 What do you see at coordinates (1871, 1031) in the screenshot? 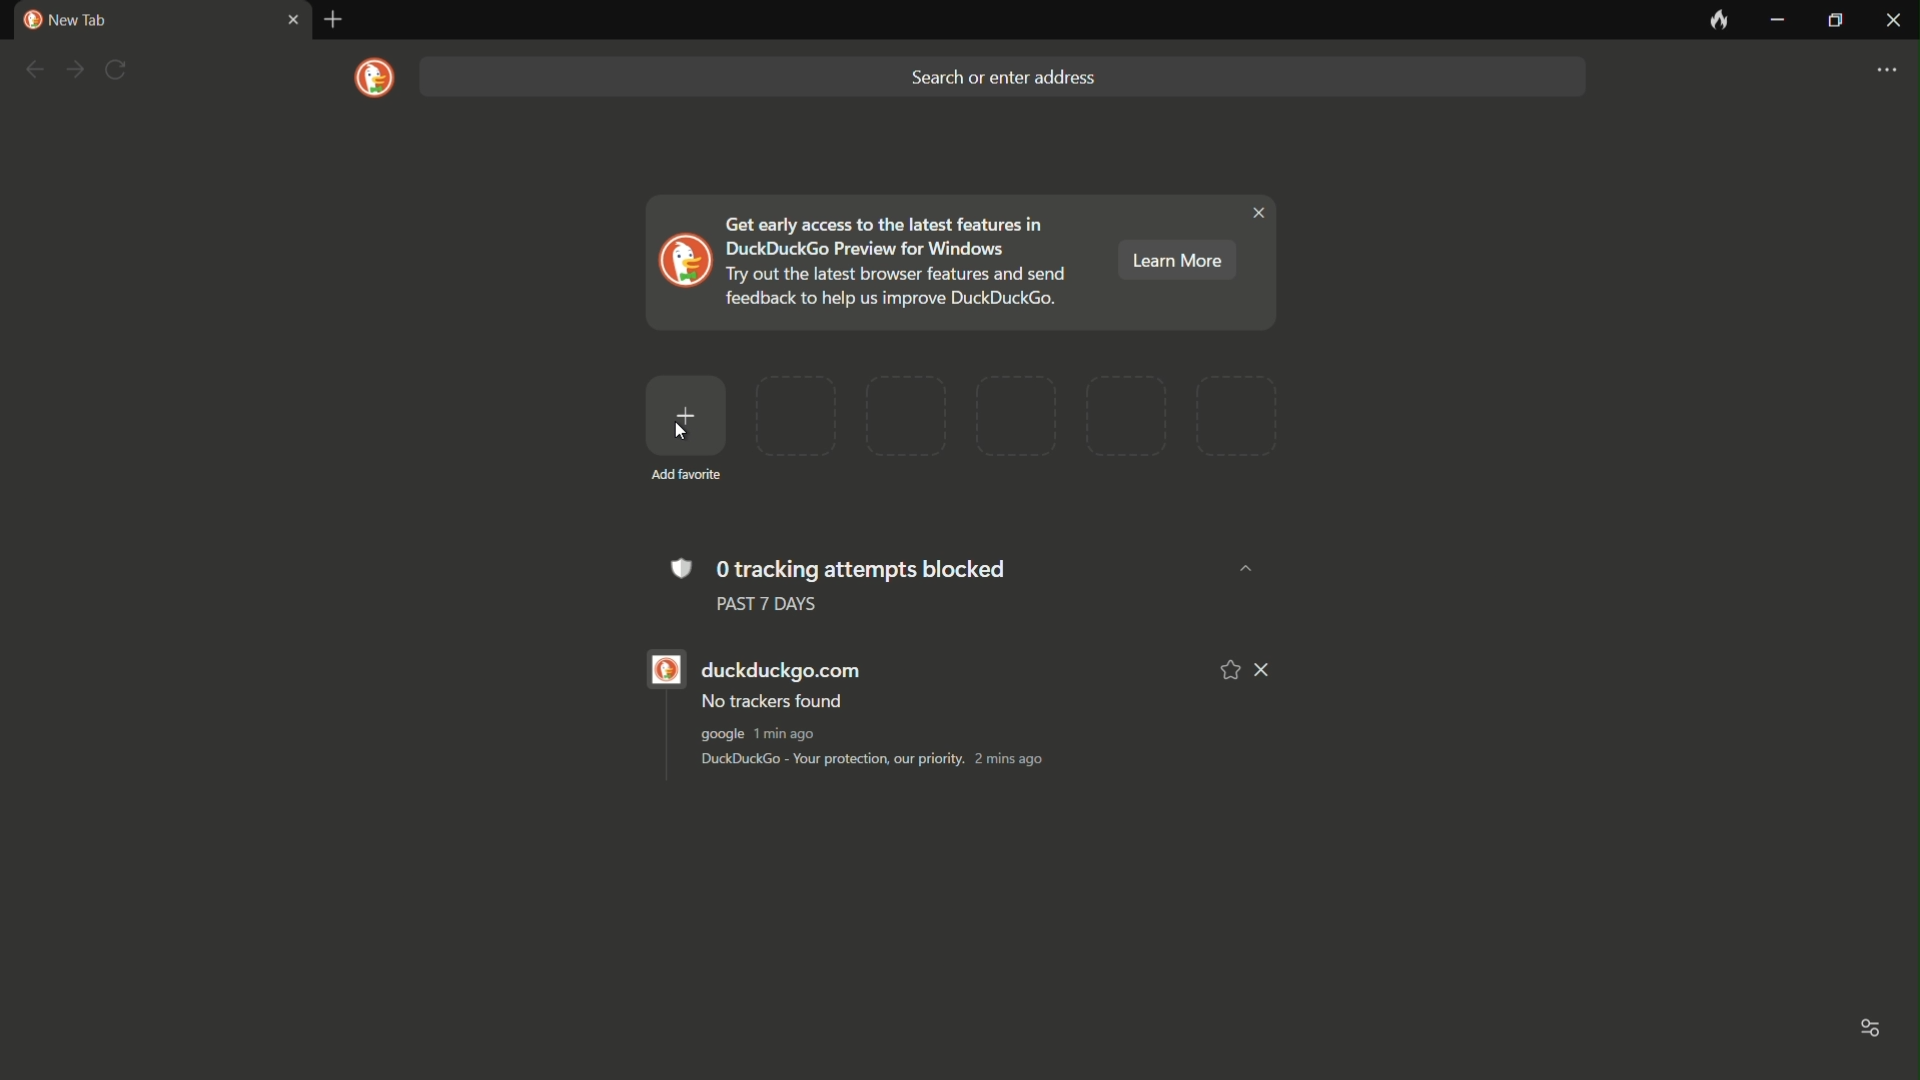
I see `toggle options` at bounding box center [1871, 1031].